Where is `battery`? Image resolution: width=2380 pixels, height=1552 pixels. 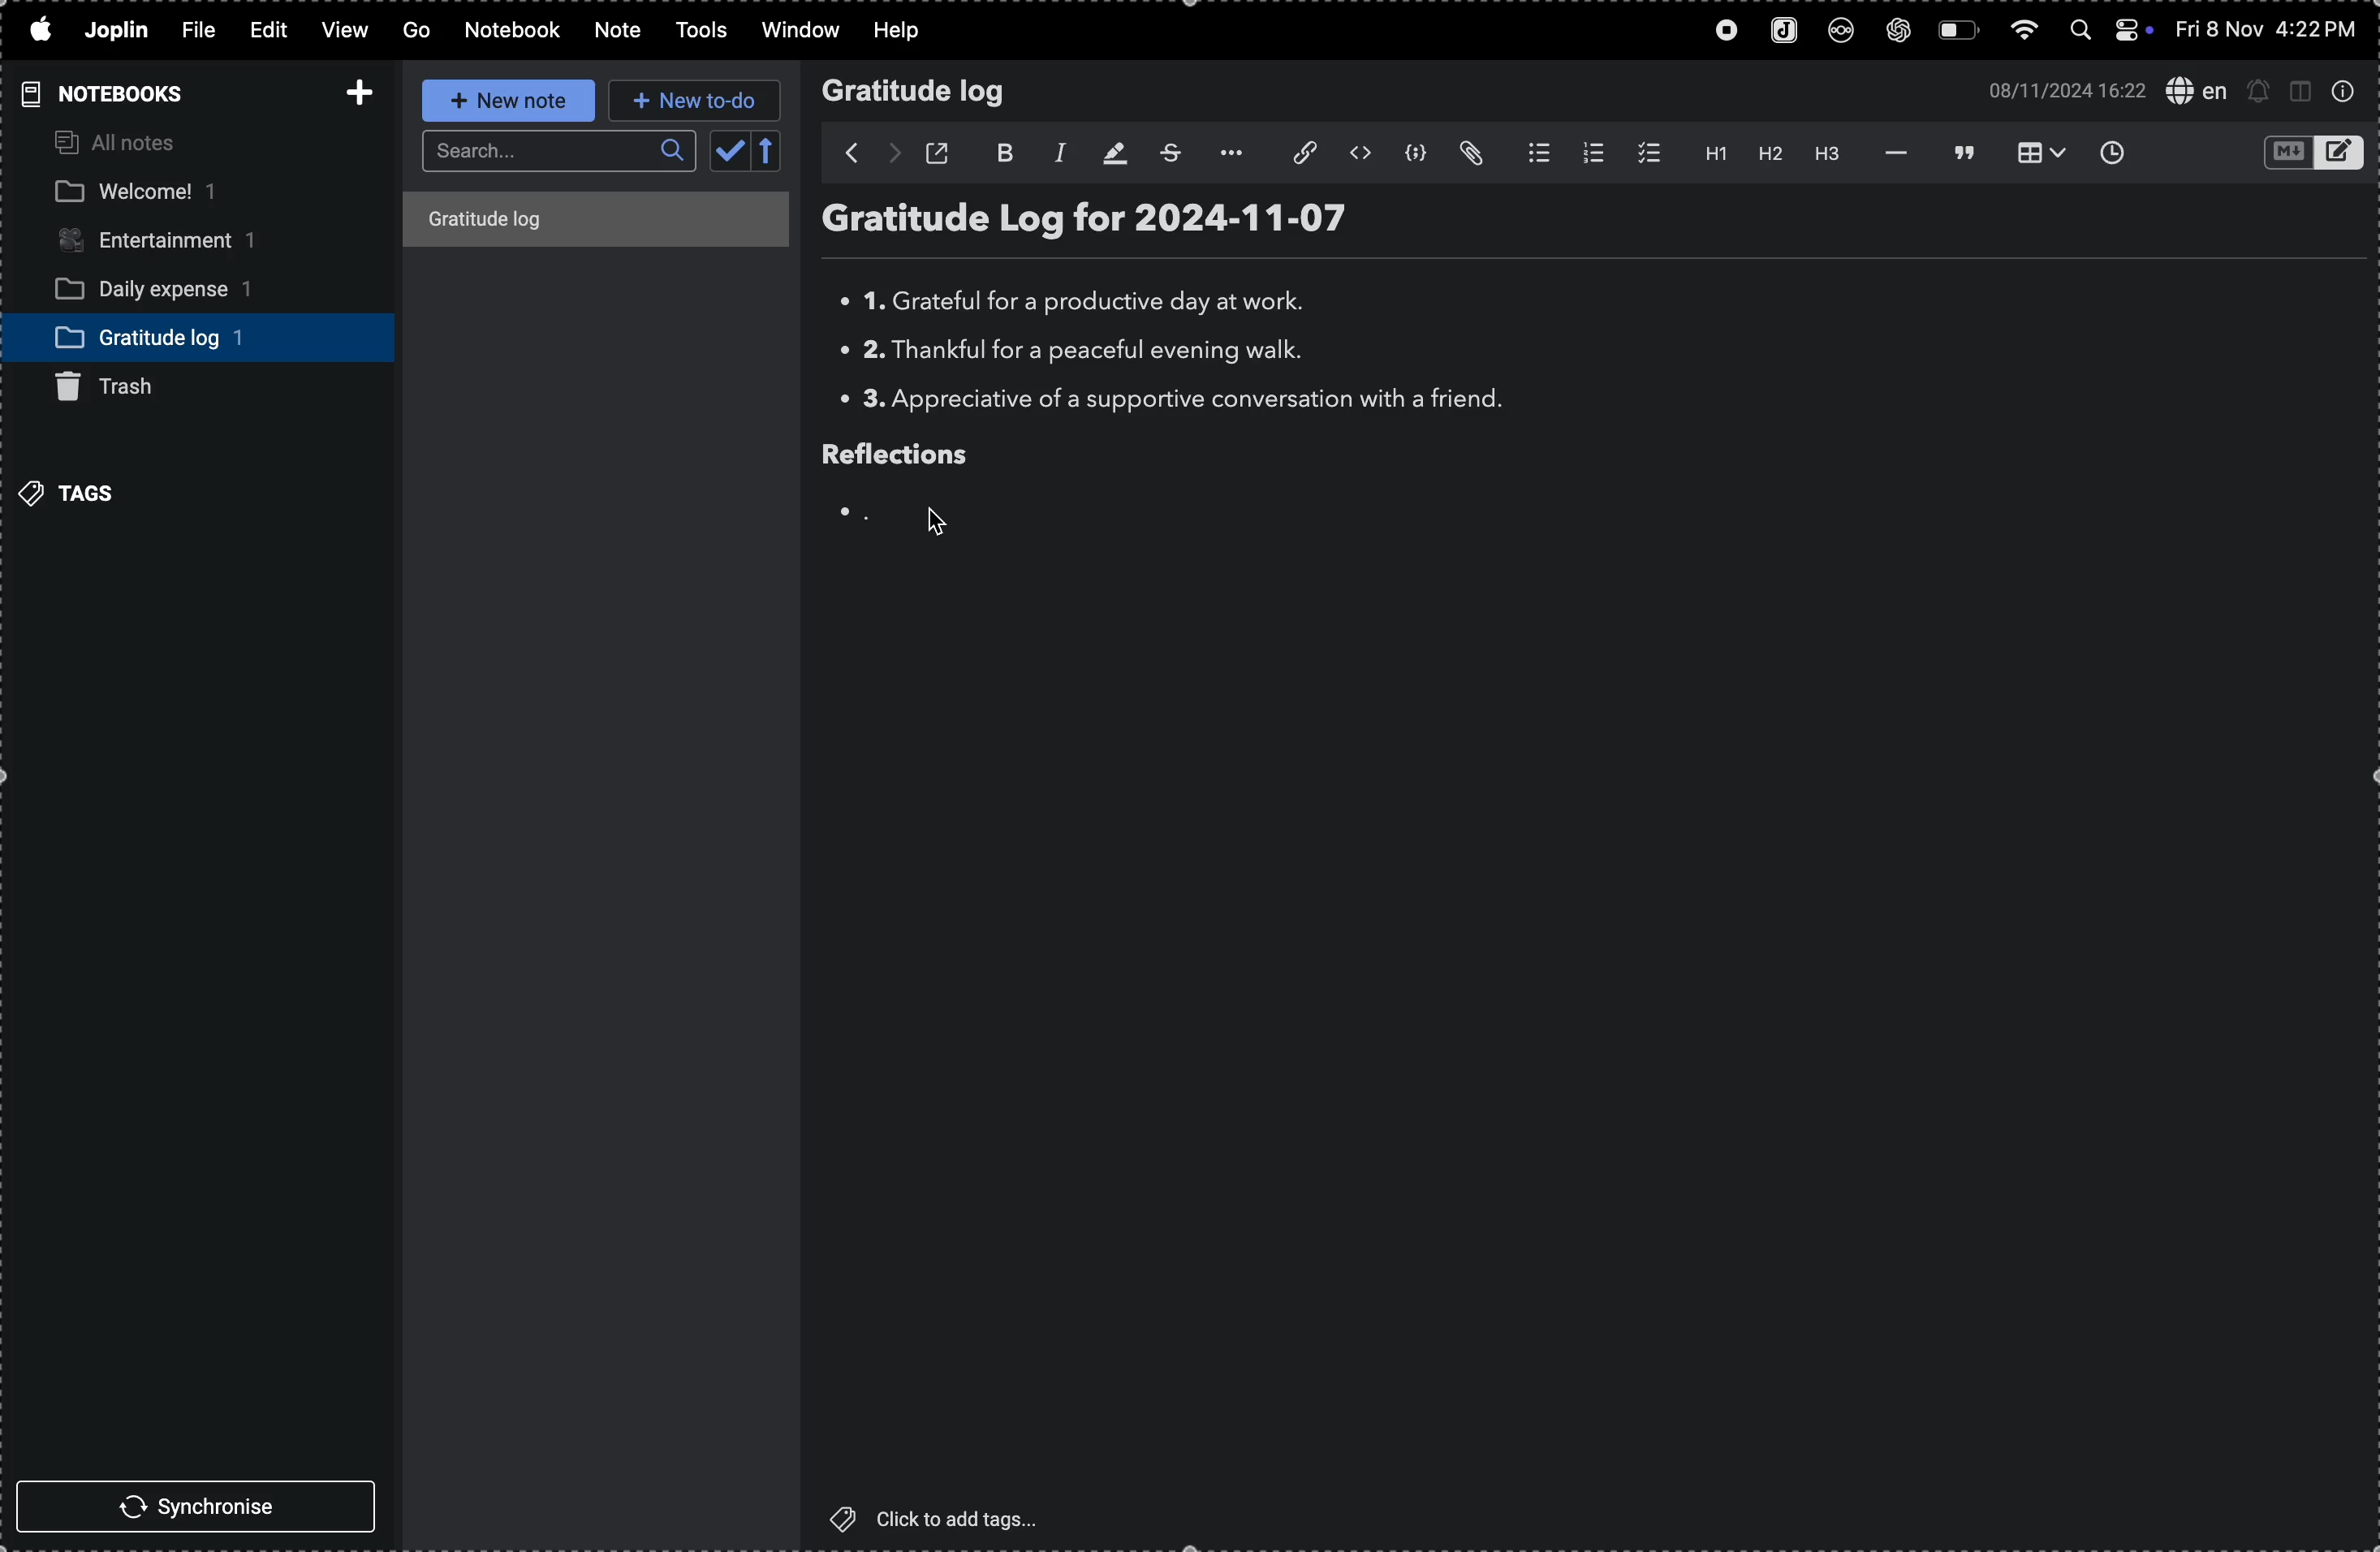 battery is located at coordinates (1957, 30).